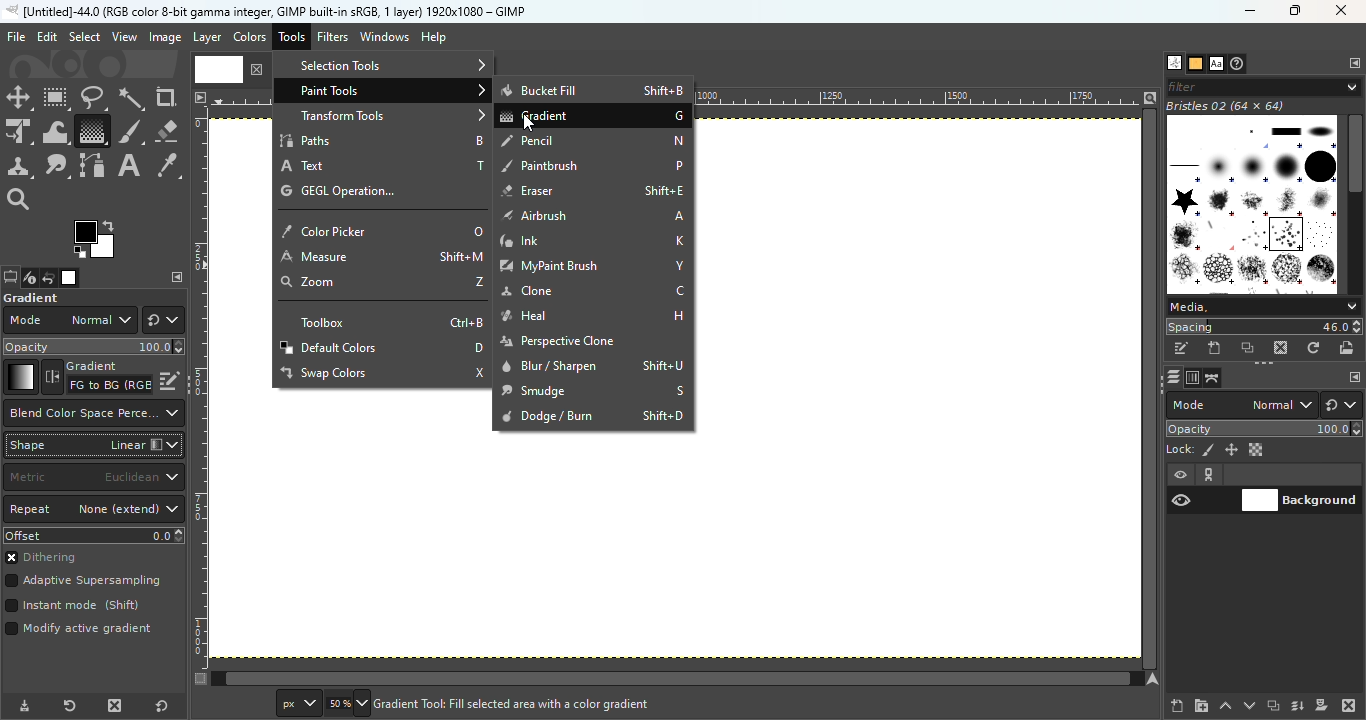 This screenshot has width=1366, height=720. I want to click on Dodge/Burn, so click(593, 414).